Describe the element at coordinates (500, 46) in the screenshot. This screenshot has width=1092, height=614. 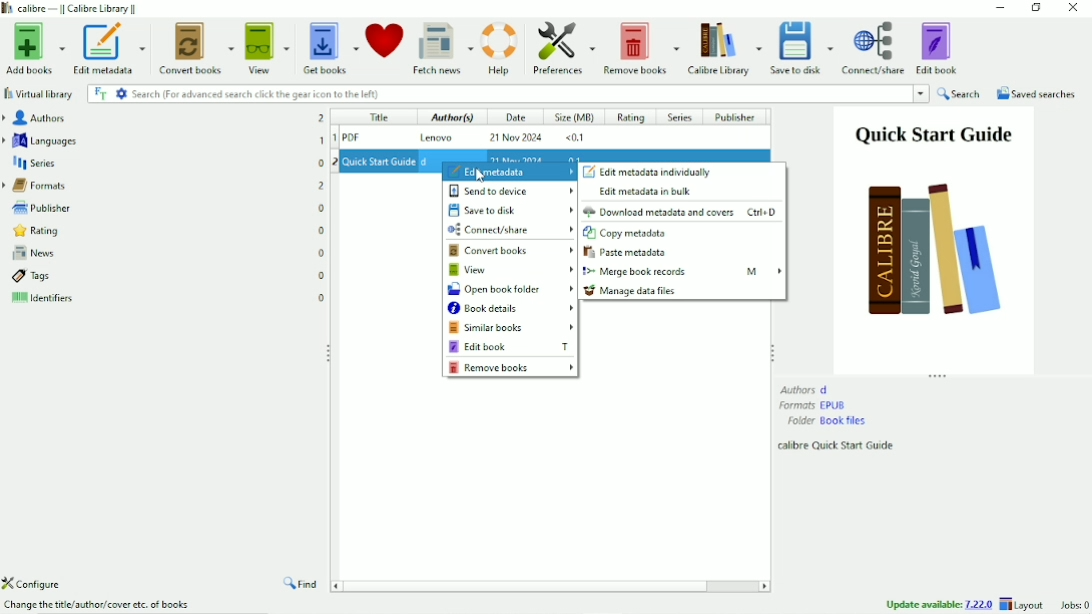
I see `Help` at that location.